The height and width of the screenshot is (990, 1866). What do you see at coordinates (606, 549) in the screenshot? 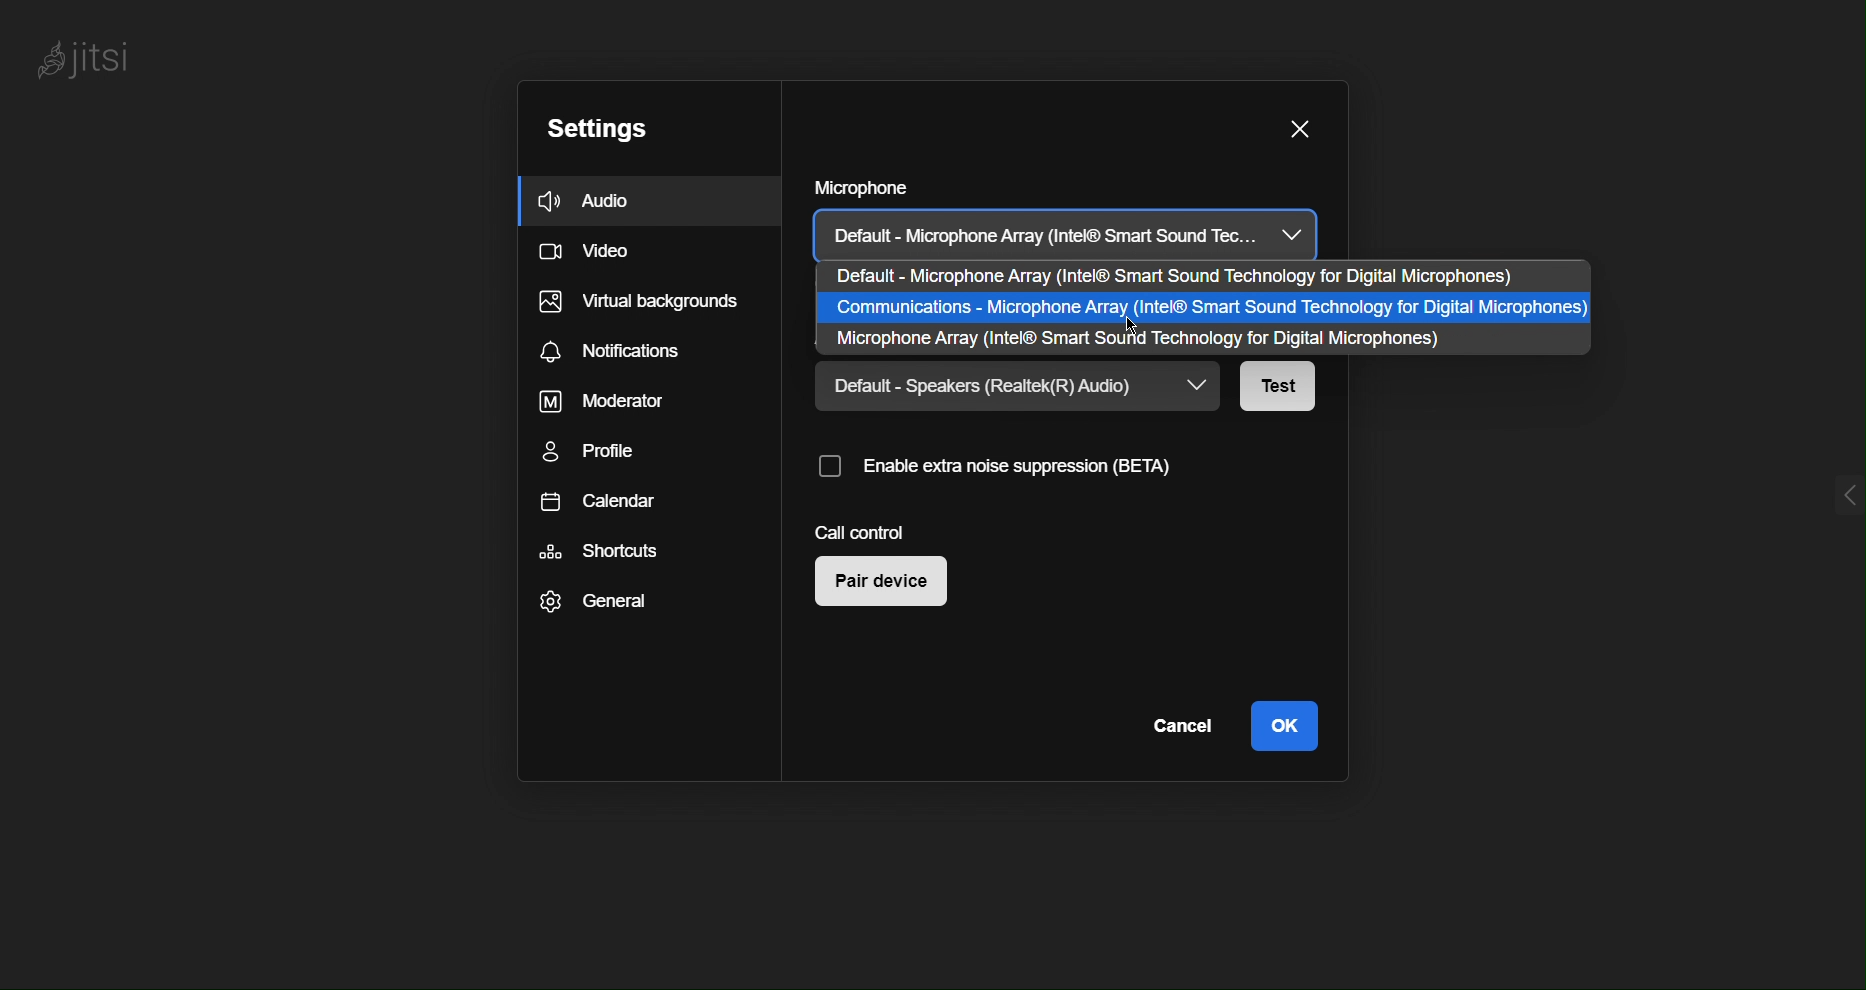
I see `Shortcuts` at bounding box center [606, 549].